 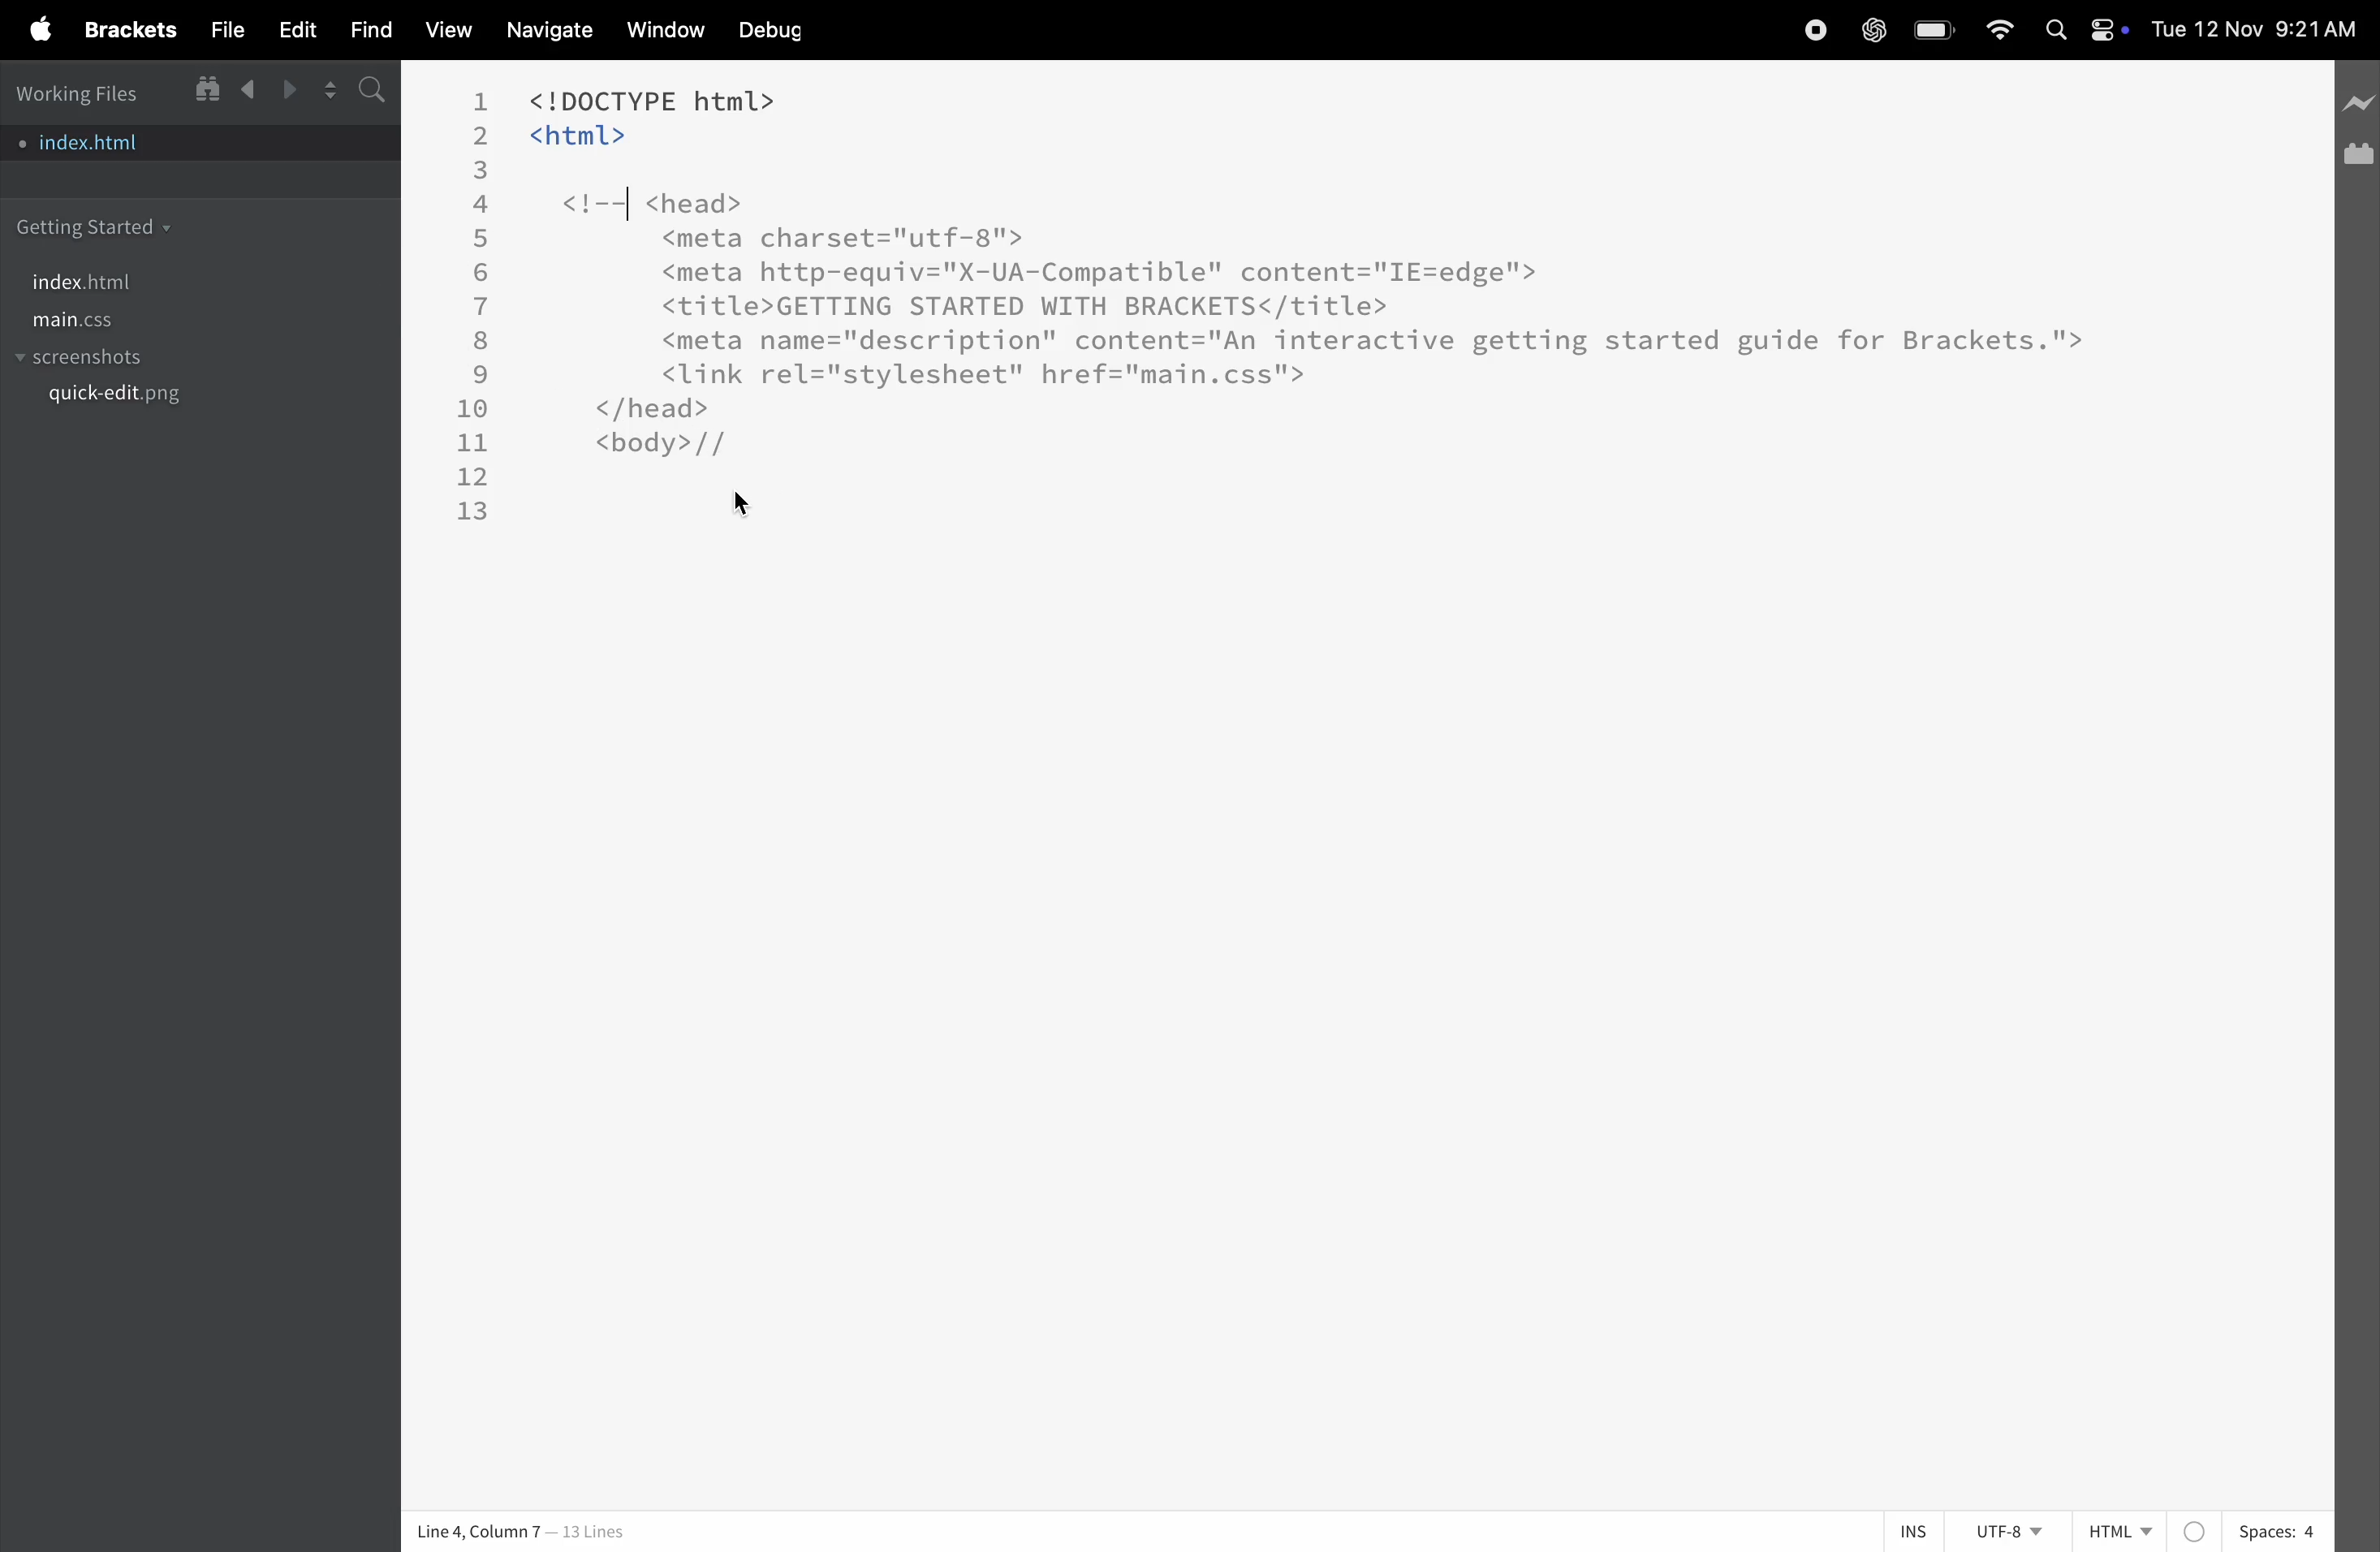 I want to click on getting started, so click(x=111, y=226).